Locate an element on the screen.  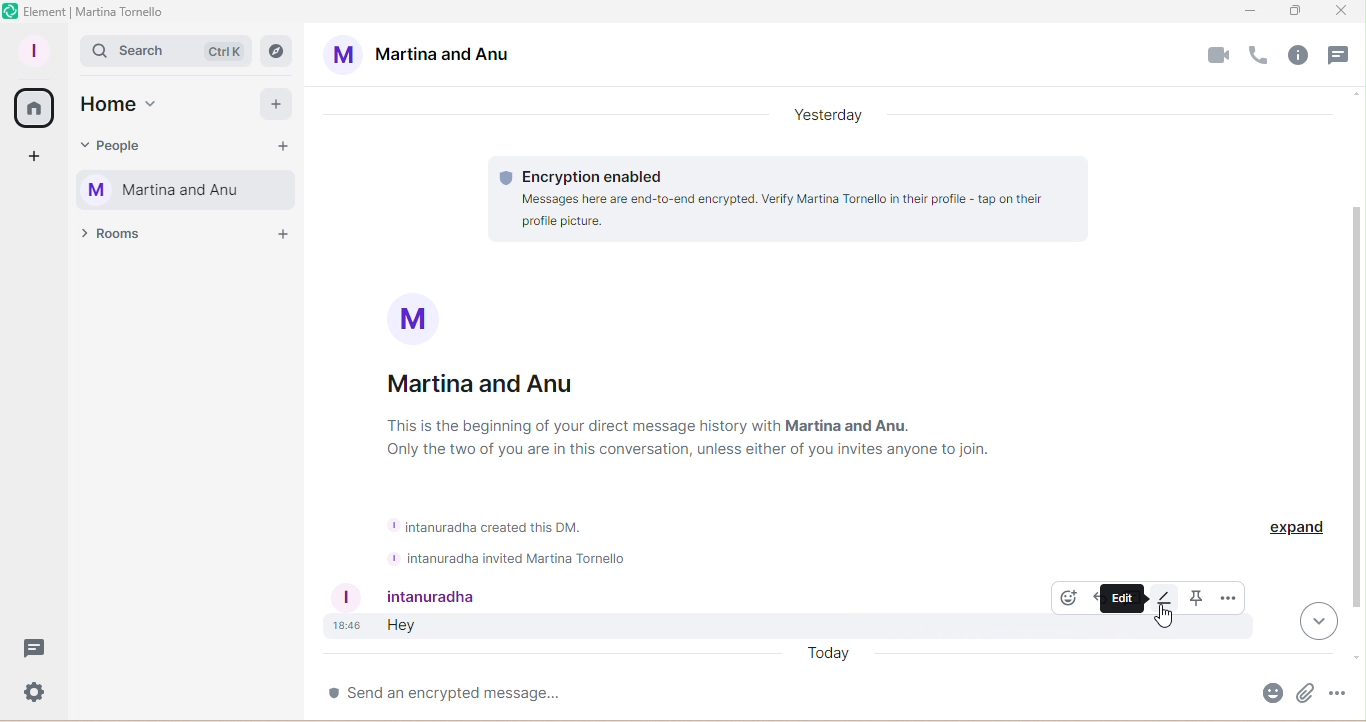
Minimize is located at coordinates (1251, 11).